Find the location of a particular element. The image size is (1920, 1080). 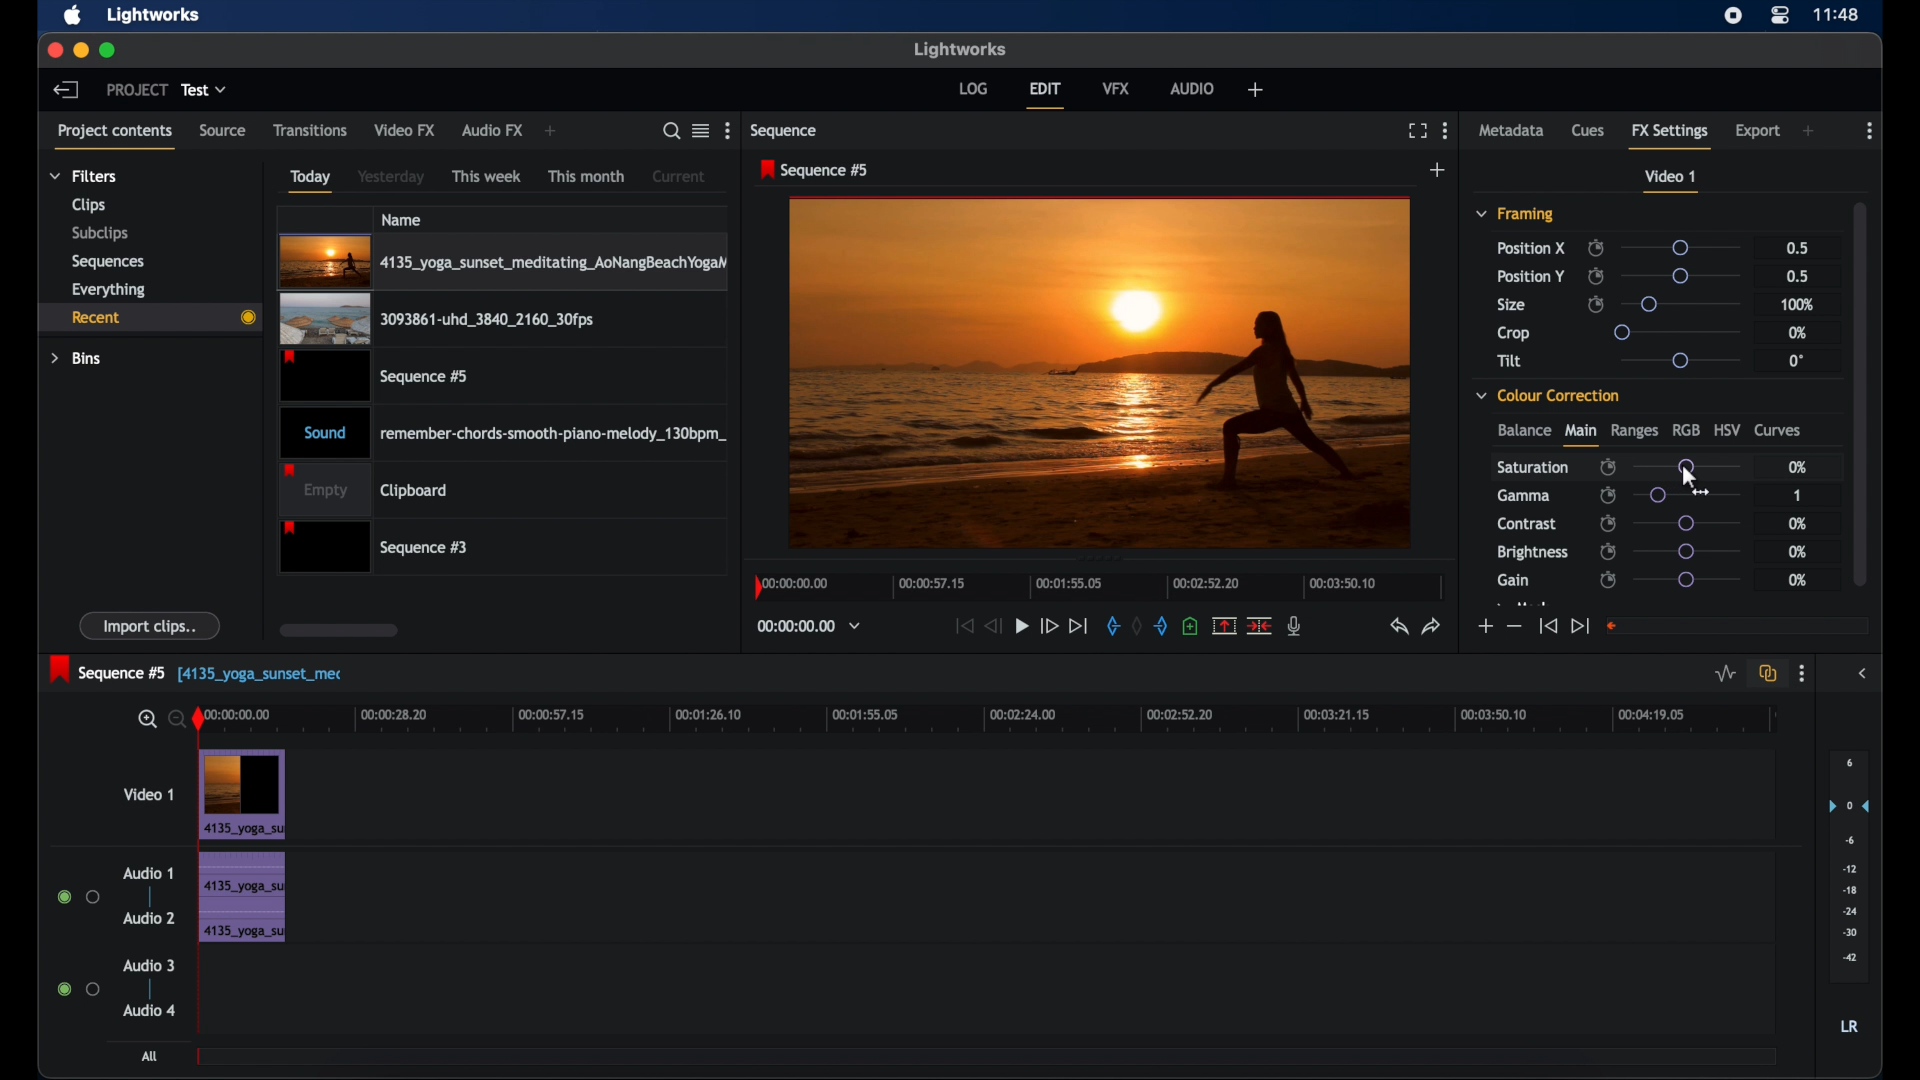

name is located at coordinates (403, 219).